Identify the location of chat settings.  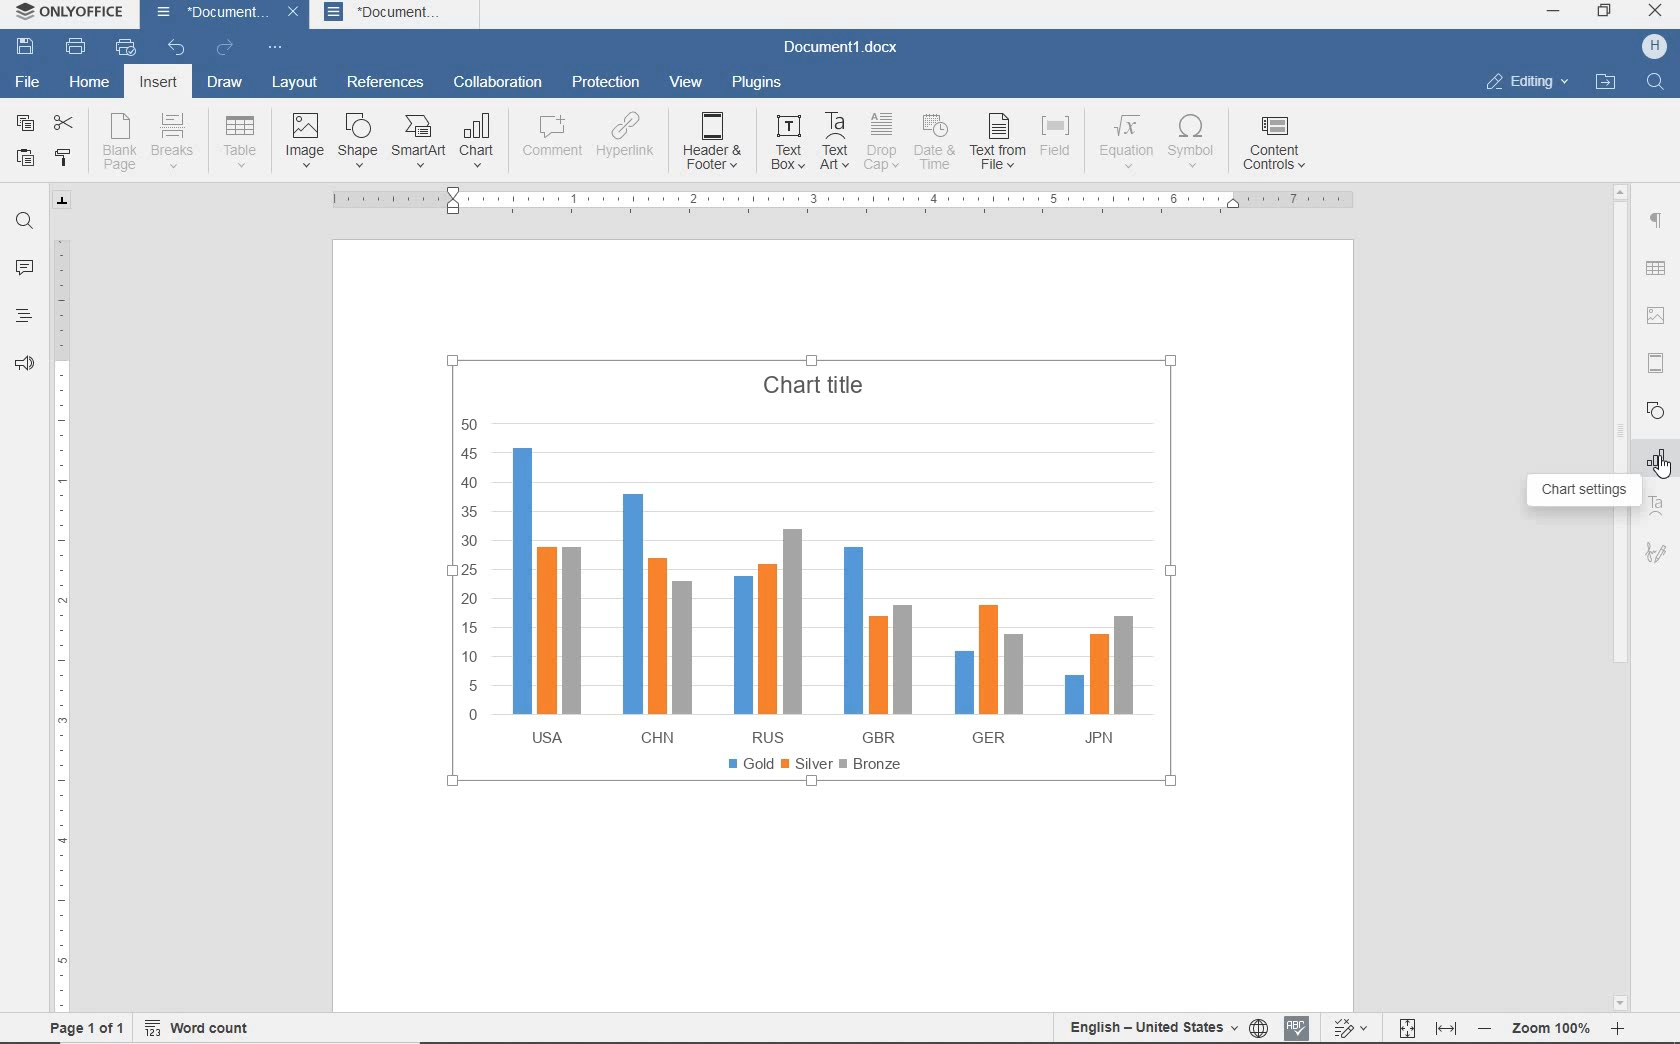
(1585, 490).